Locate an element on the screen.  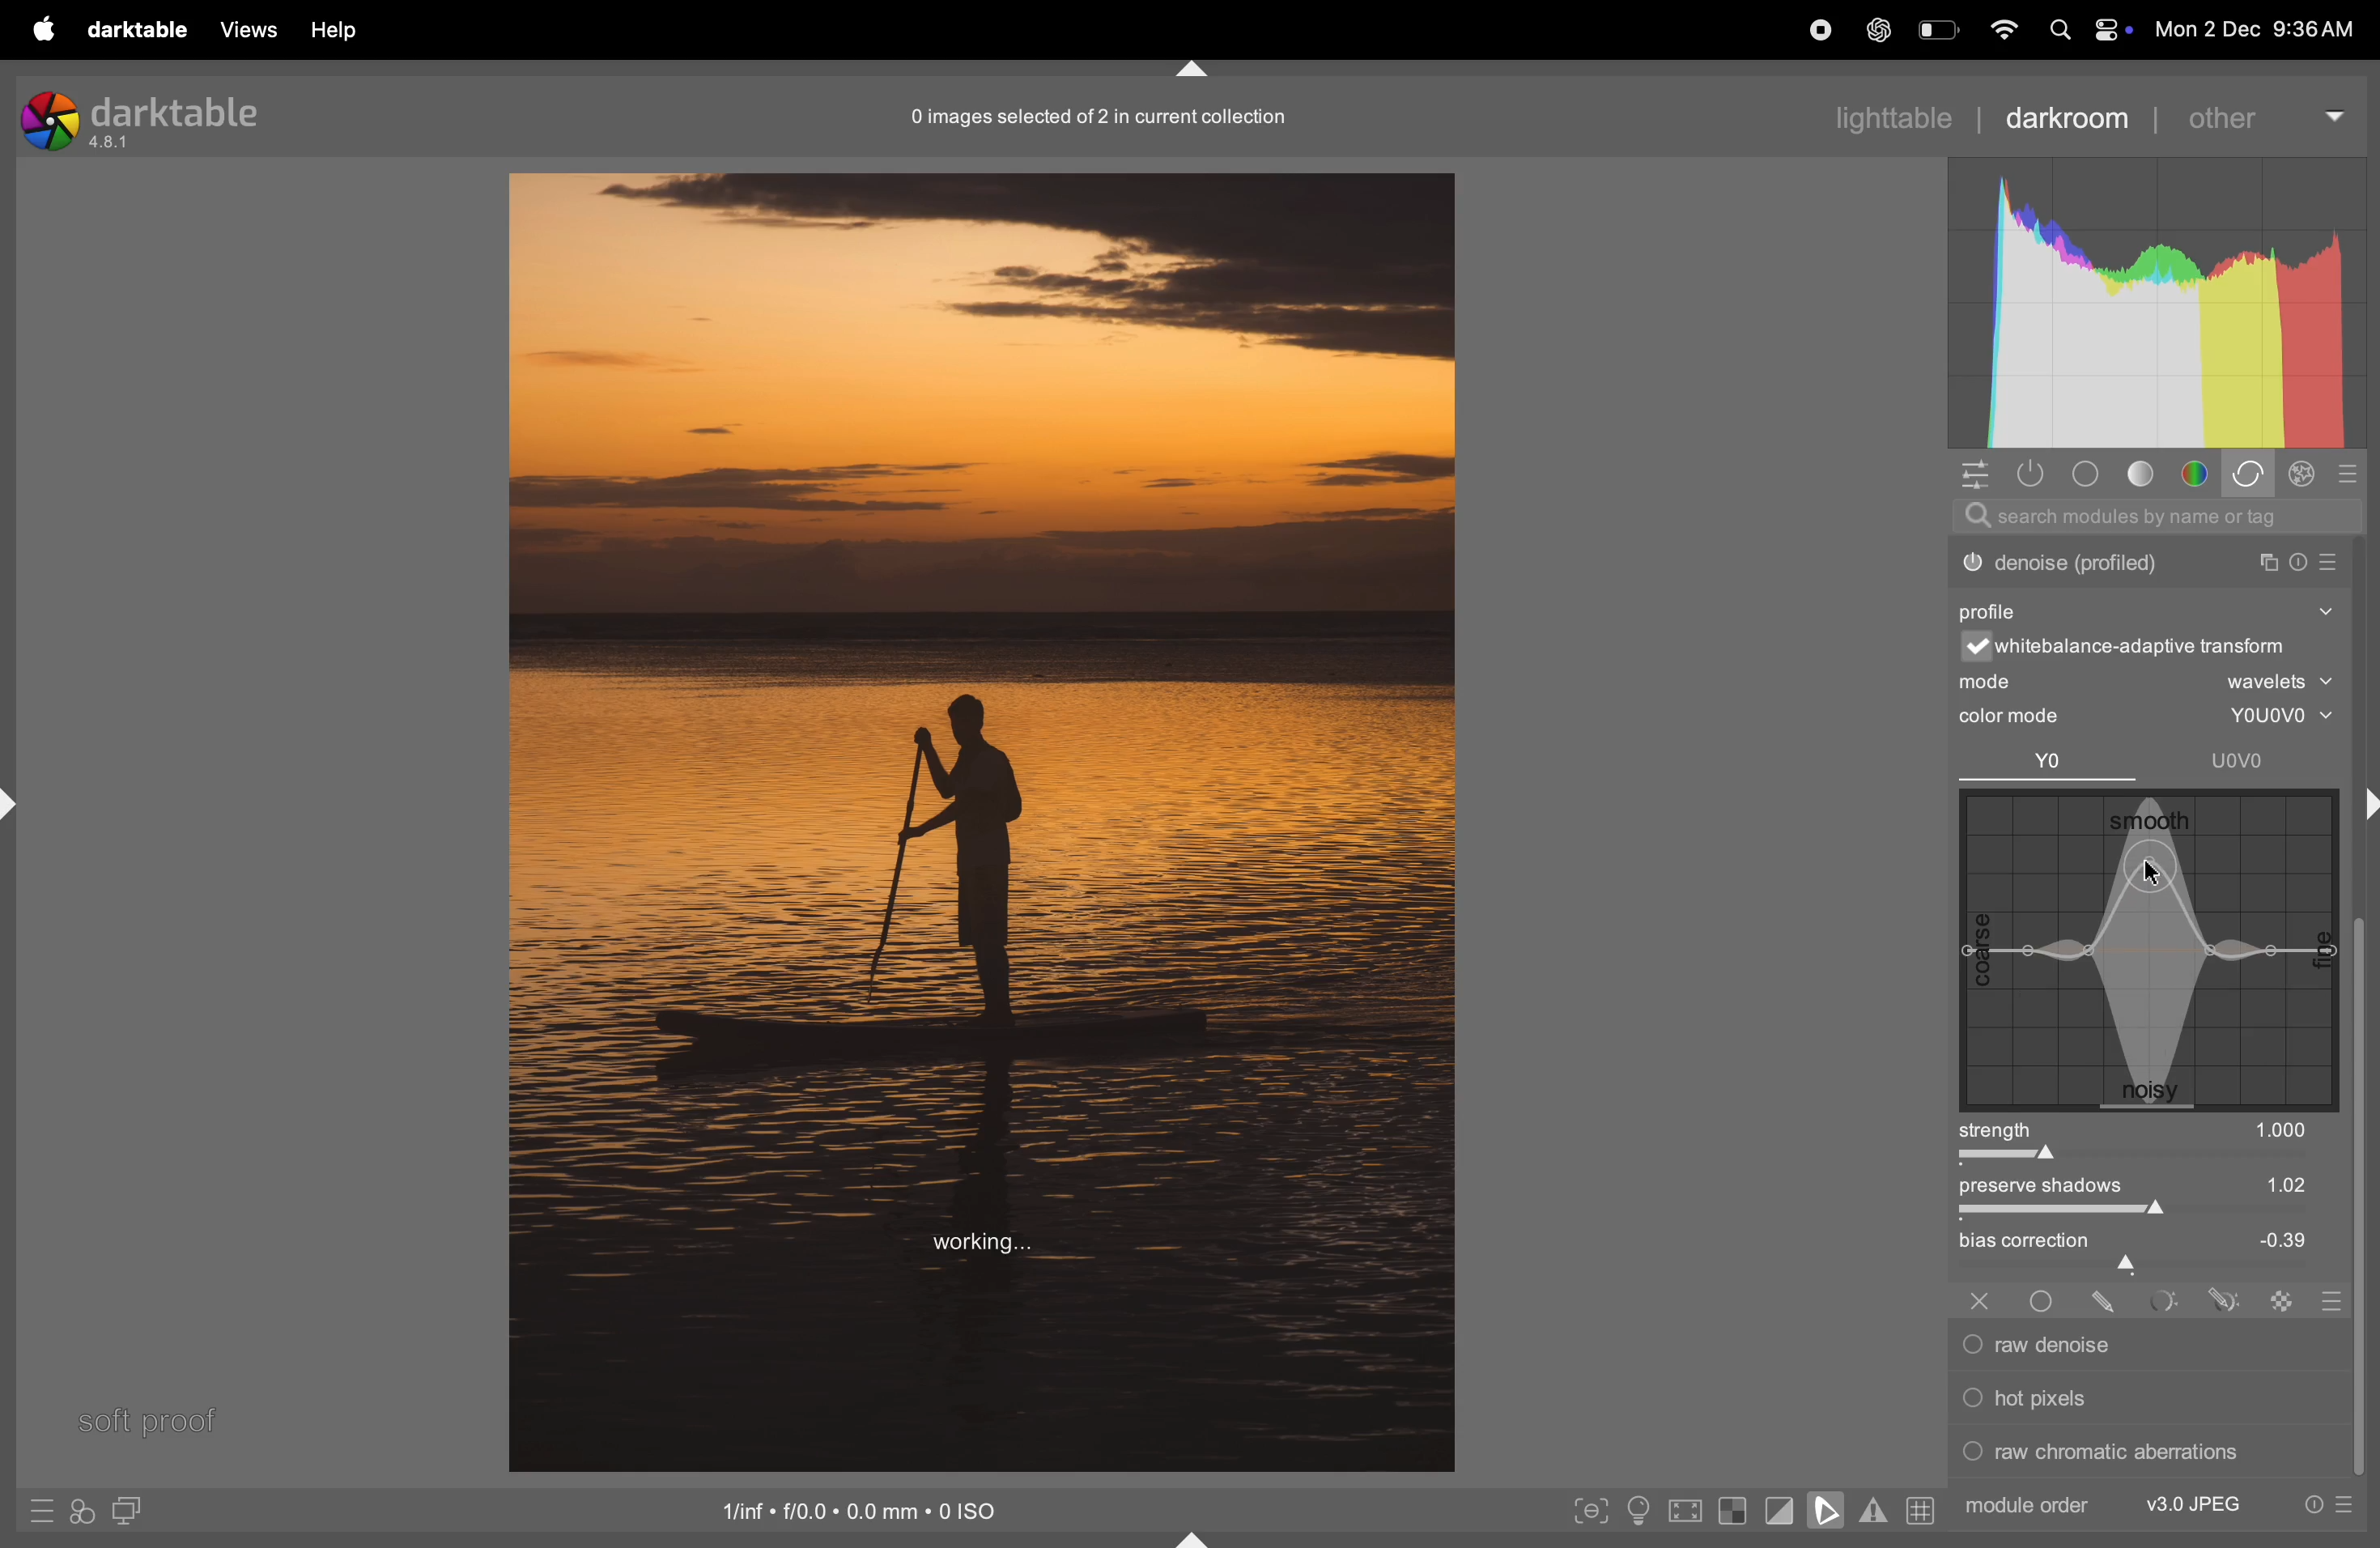
quick acess to ypur styles is located at coordinates (81, 1514).